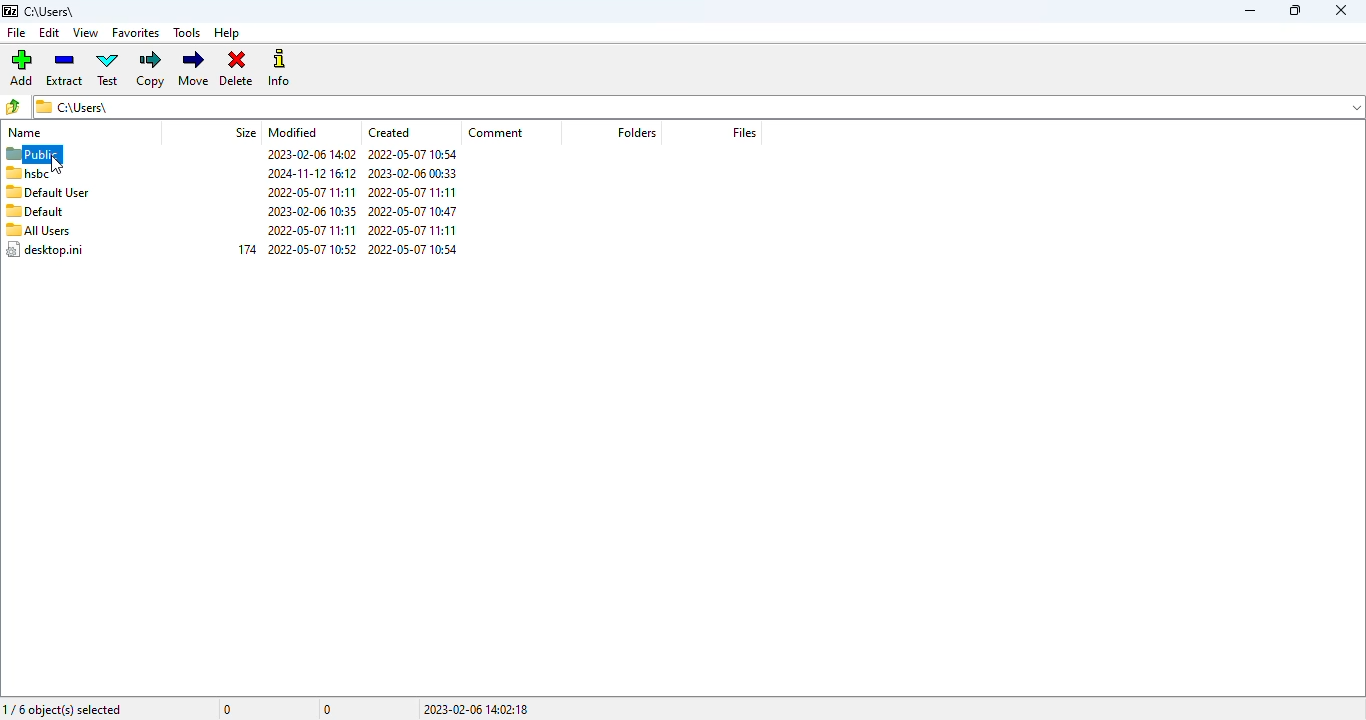 This screenshot has width=1366, height=720. Describe the element at coordinates (44, 249) in the screenshot. I see `desktop.ini` at that location.